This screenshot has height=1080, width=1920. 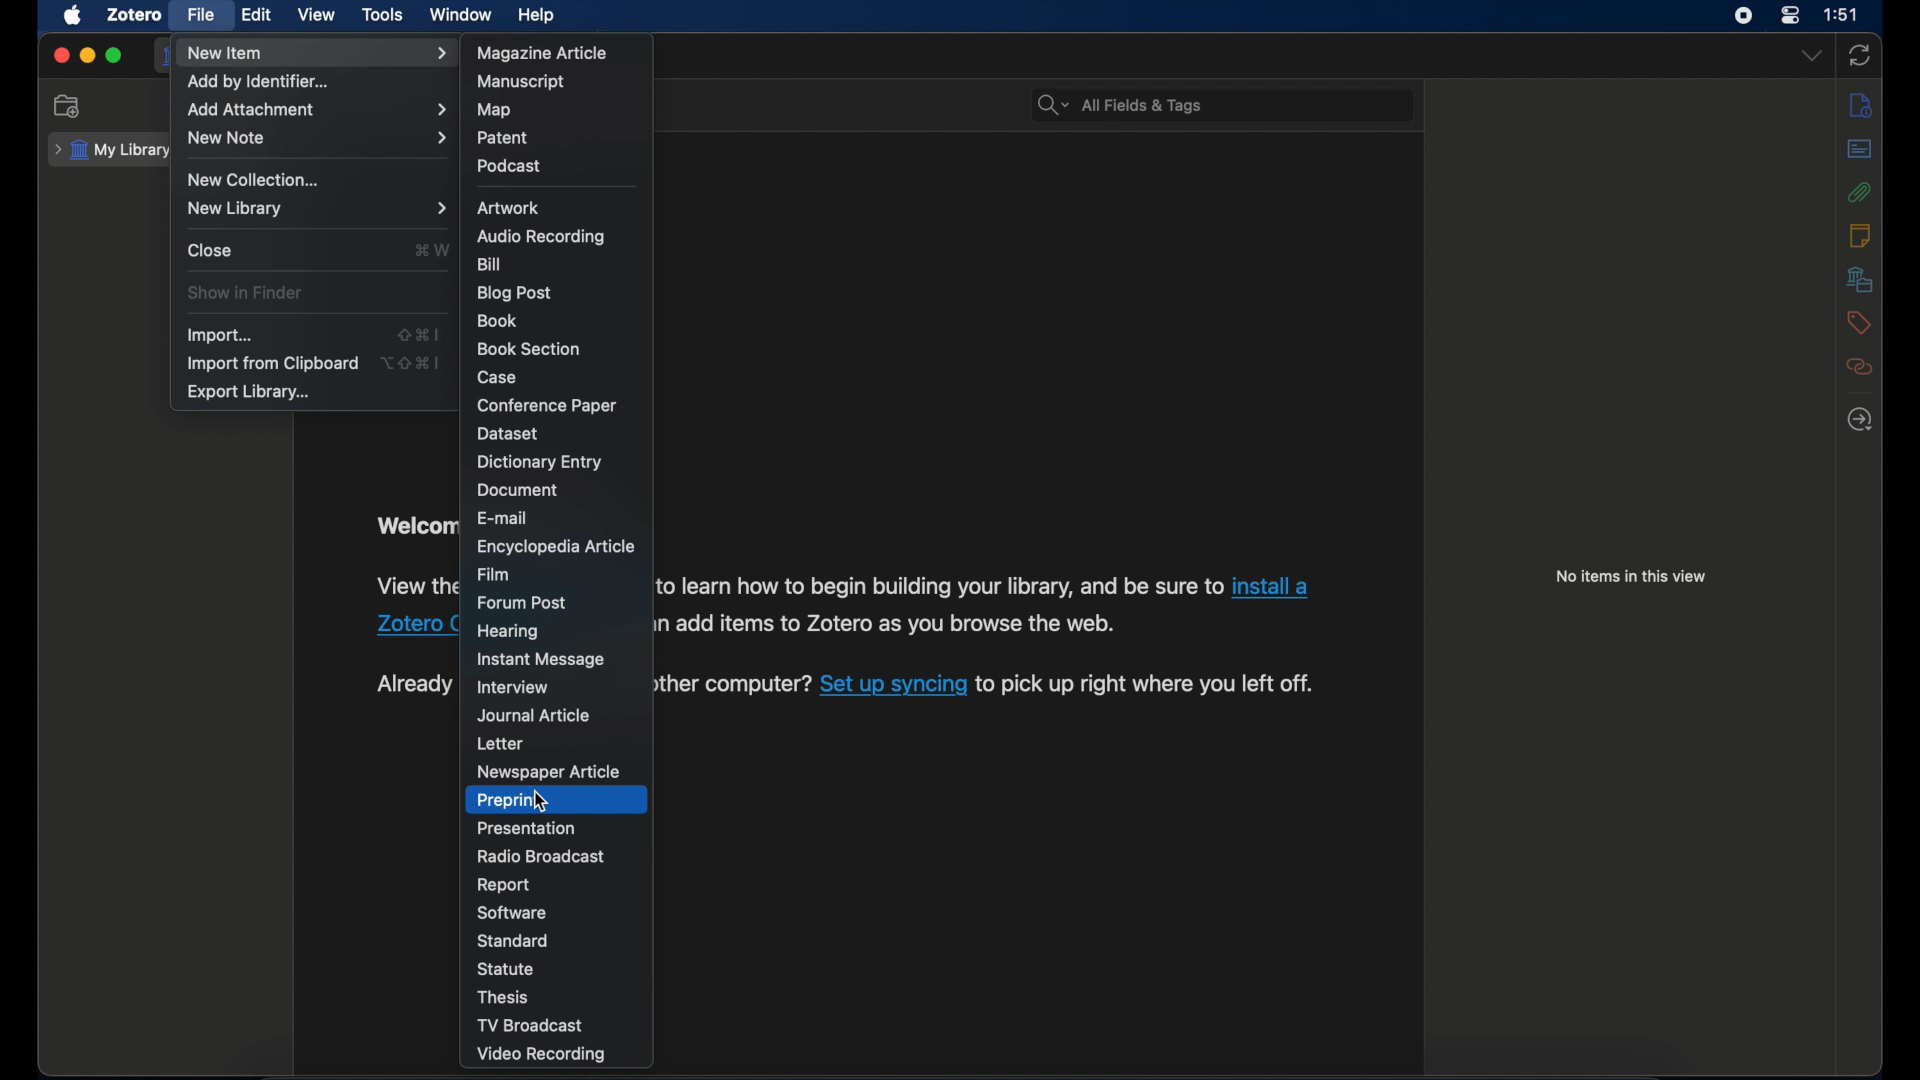 What do you see at coordinates (494, 574) in the screenshot?
I see `film` at bounding box center [494, 574].